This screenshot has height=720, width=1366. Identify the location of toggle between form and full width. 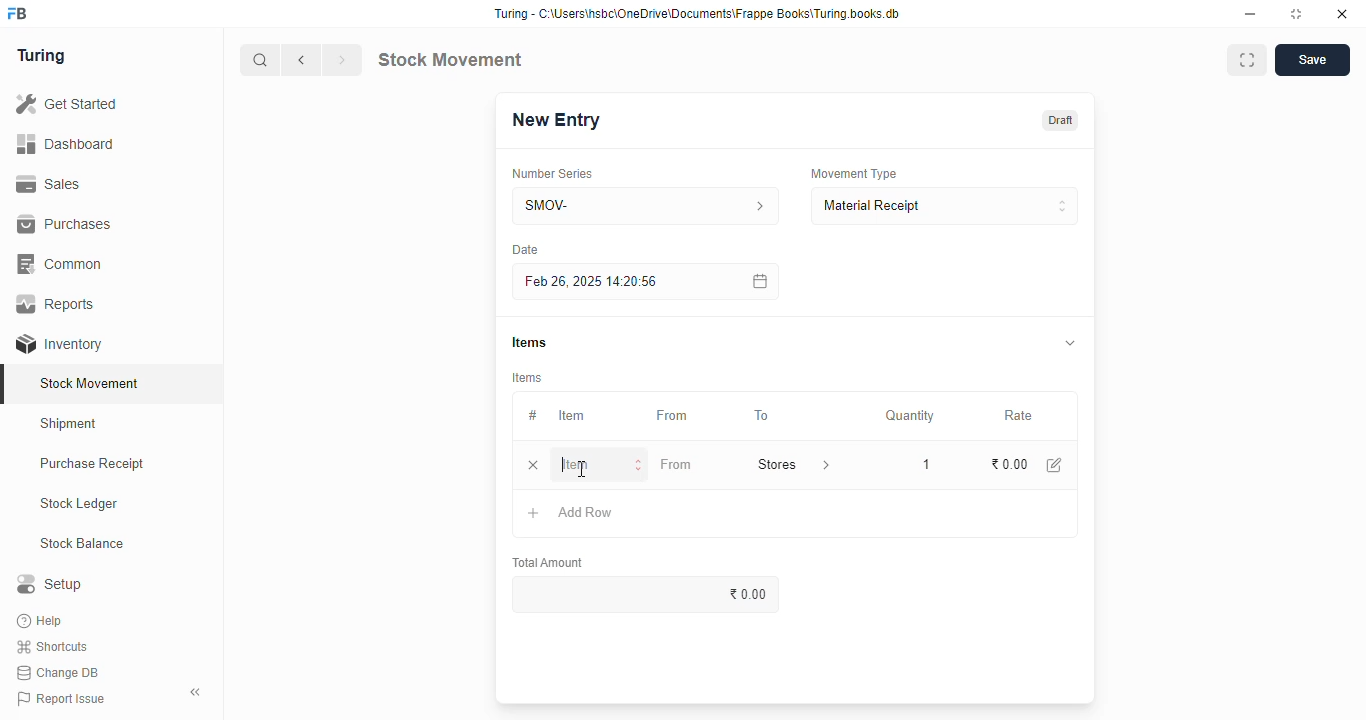
(1247, 60).